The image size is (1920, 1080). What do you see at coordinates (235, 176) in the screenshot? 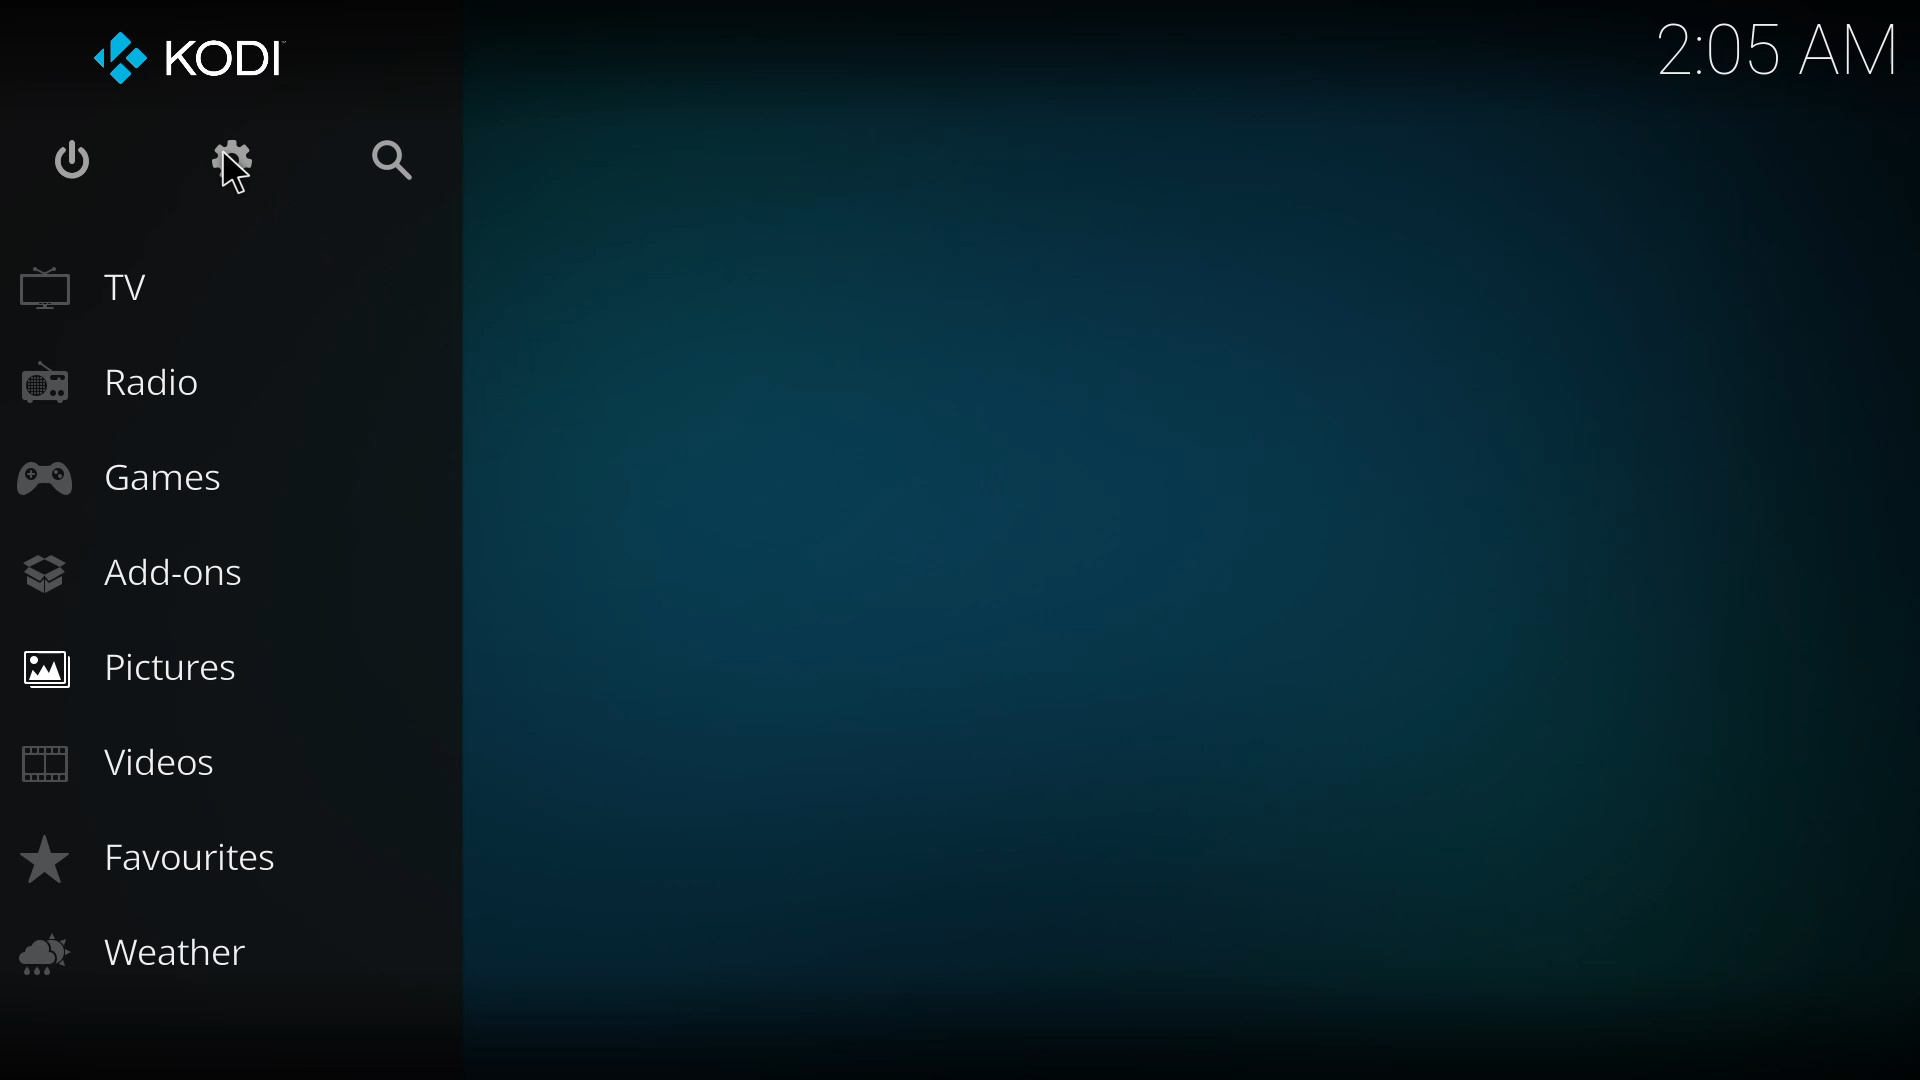
I see `cursor` at bounding box center [235, 176].